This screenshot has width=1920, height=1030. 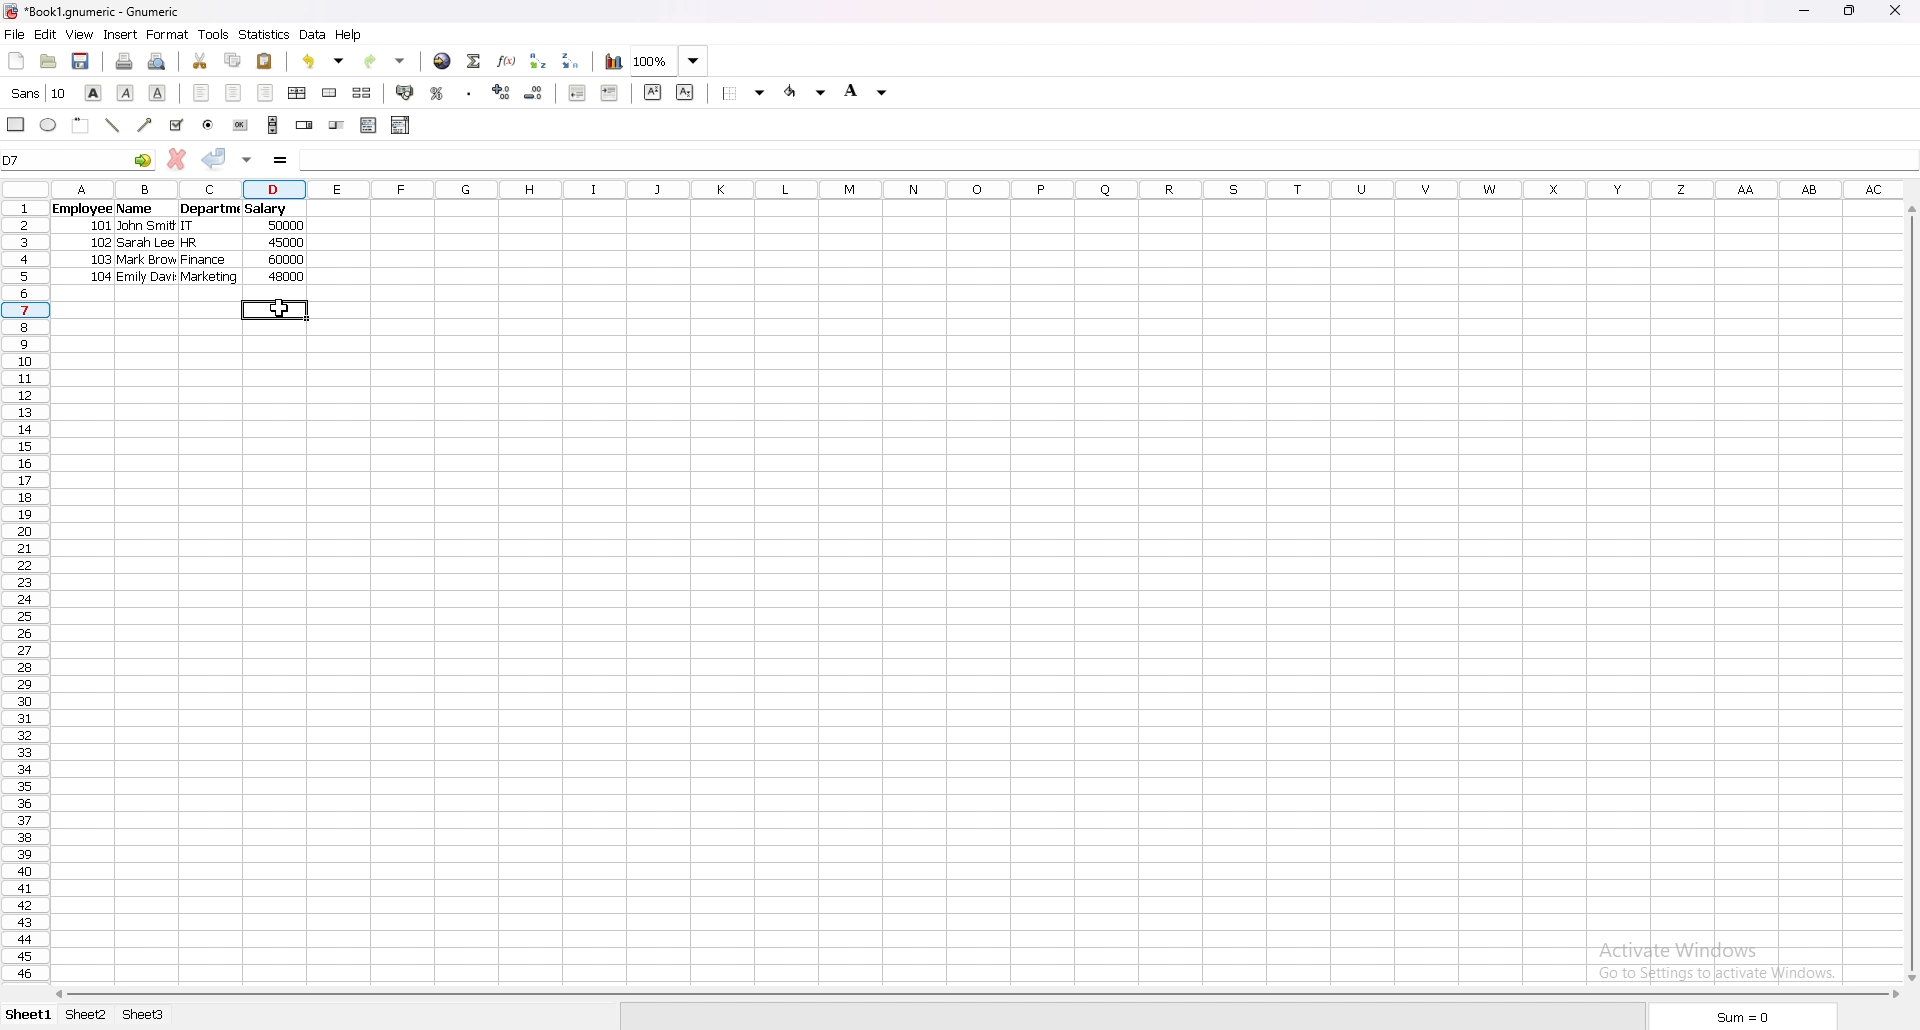 I want to click on background, so click(x=870, y=90).